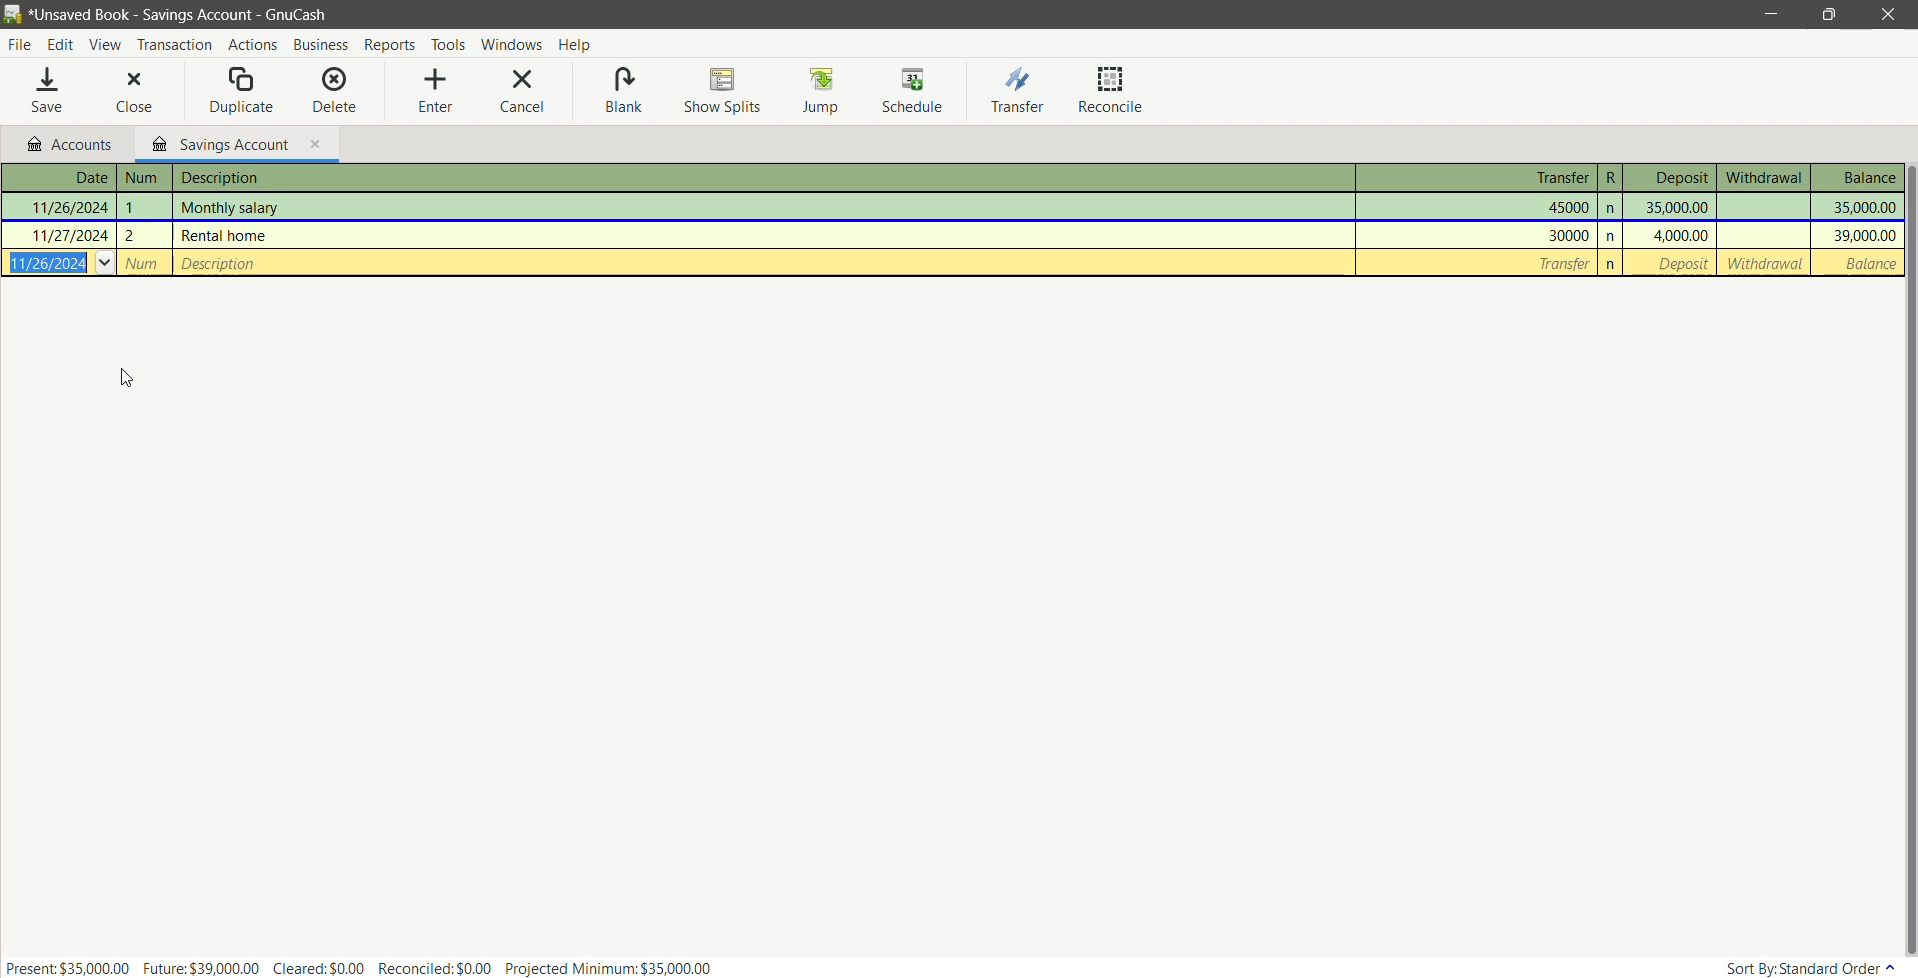 The width and height of the screenshot is (1918, 978). What do you see at coordinates (824, 90) in the screenshot?
I see `Jump` at bounding box center [824, 90].